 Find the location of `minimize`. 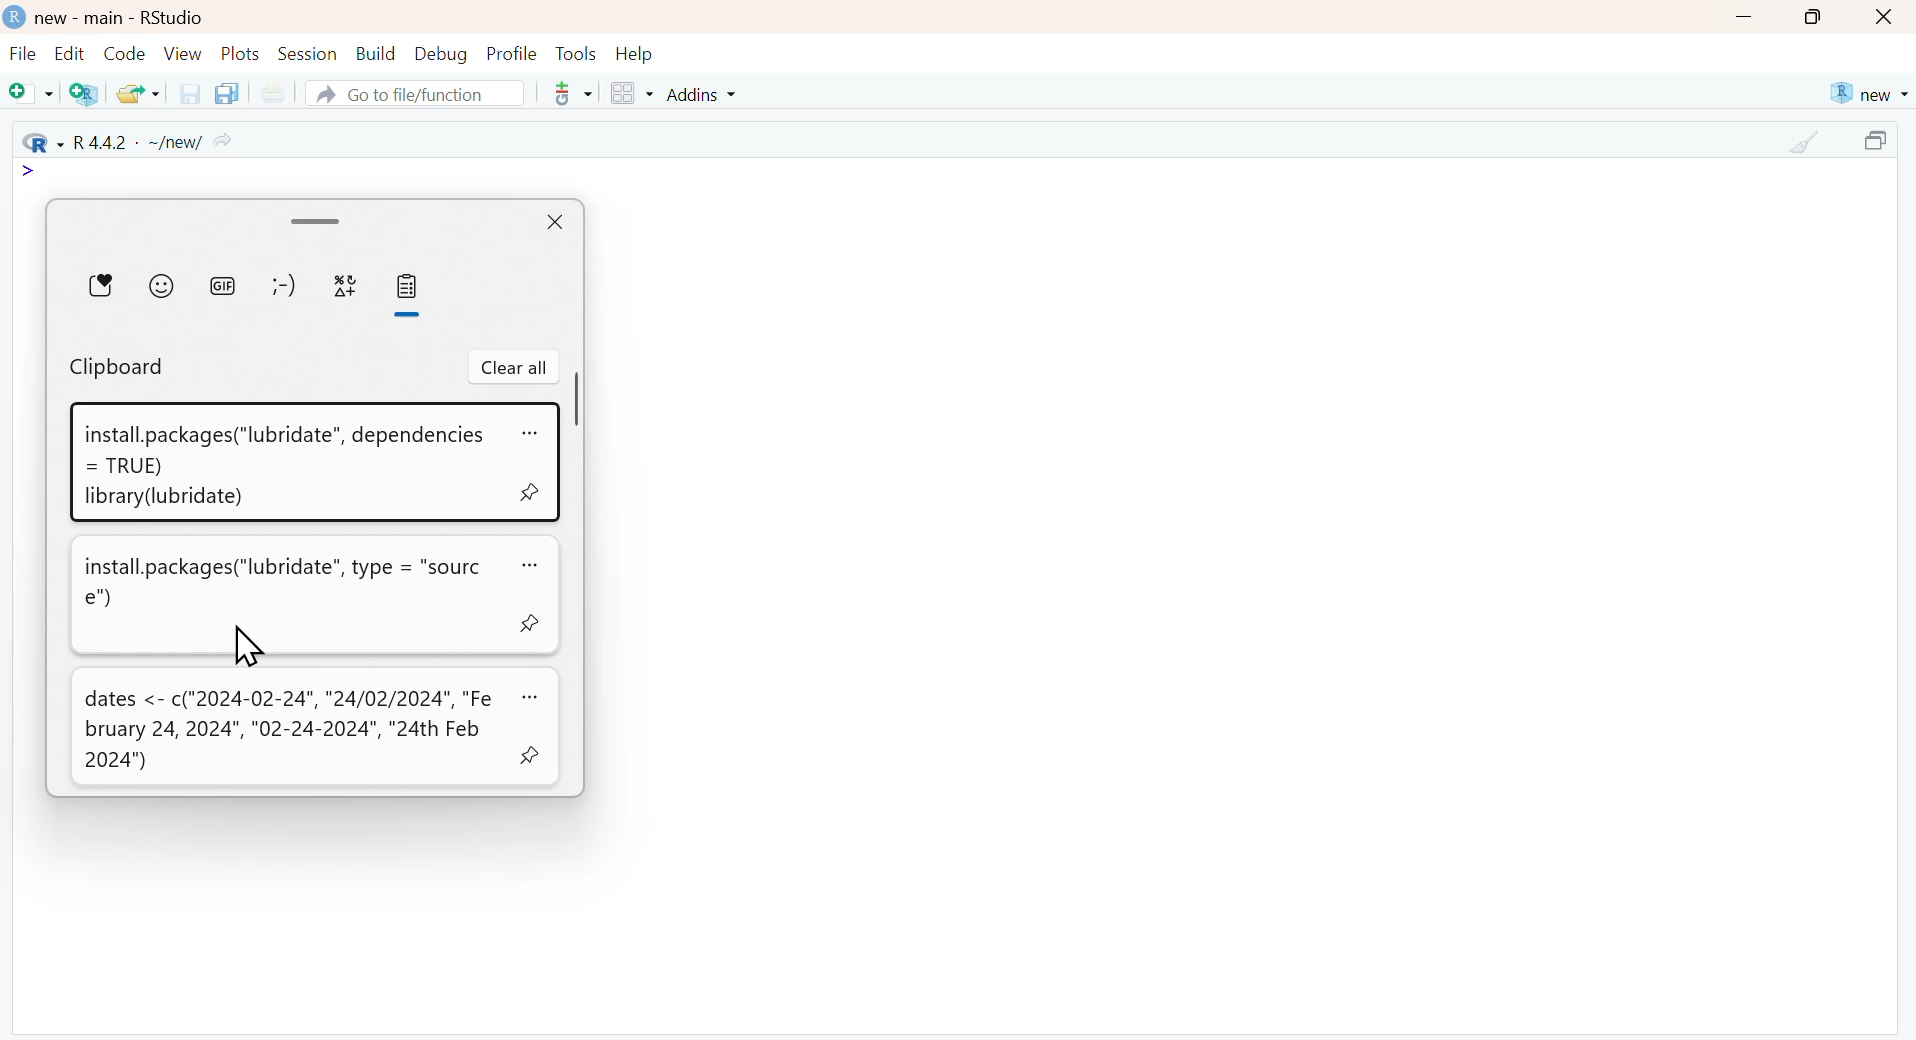

minimize is located at coordinates (1743, 19).